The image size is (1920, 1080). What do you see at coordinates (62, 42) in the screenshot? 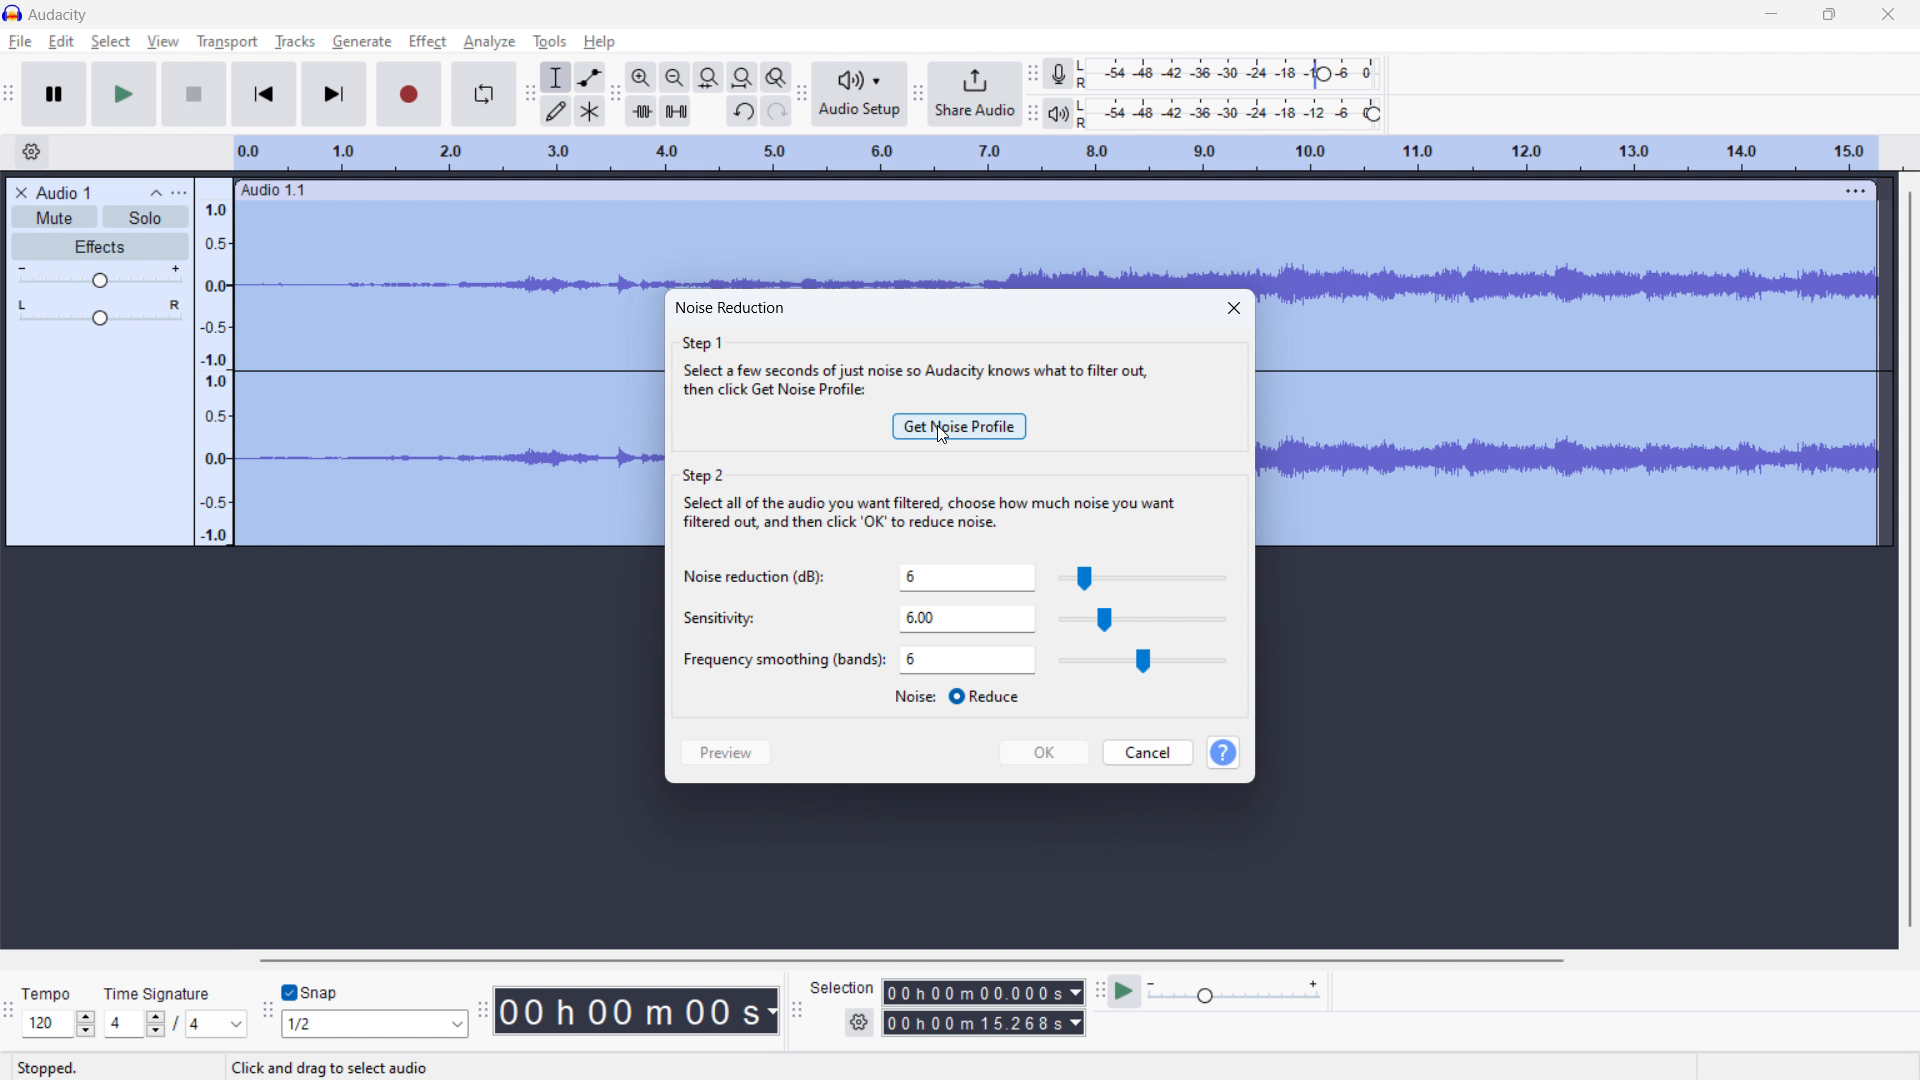
I see `edit` at bounding box center [62, 42].